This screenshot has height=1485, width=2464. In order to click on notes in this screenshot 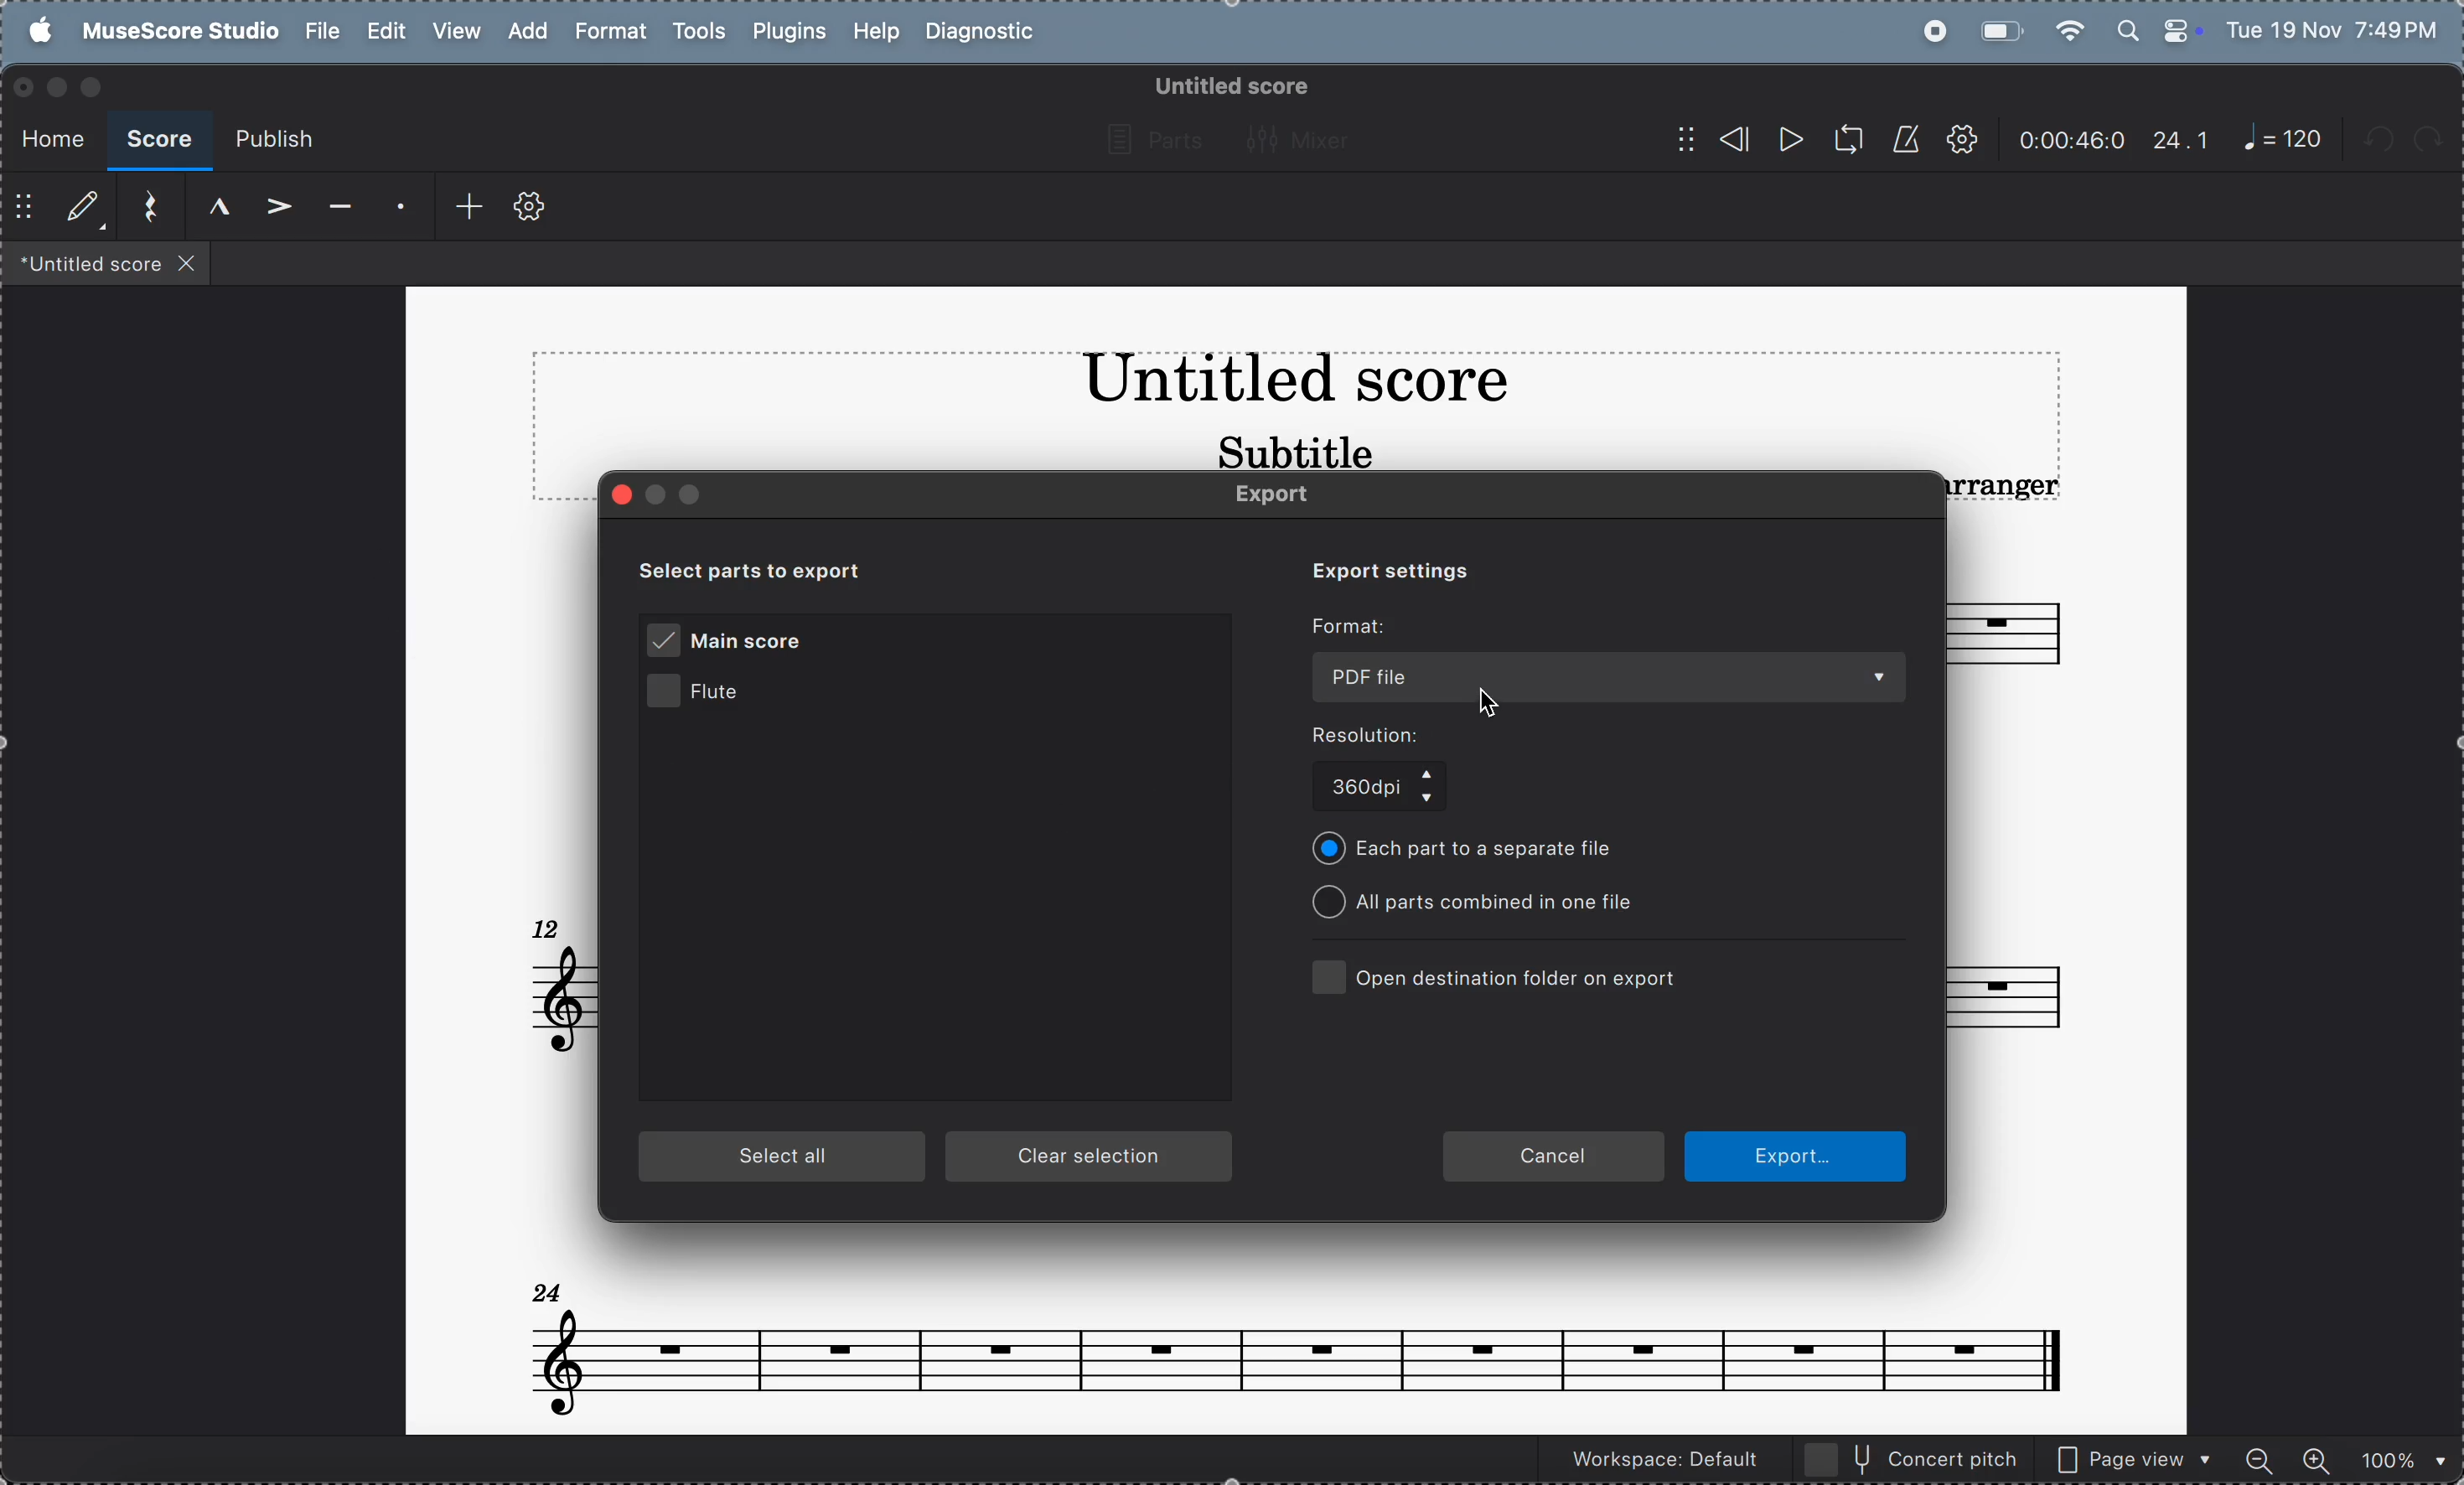, I will do `click(1296, 1338)`.